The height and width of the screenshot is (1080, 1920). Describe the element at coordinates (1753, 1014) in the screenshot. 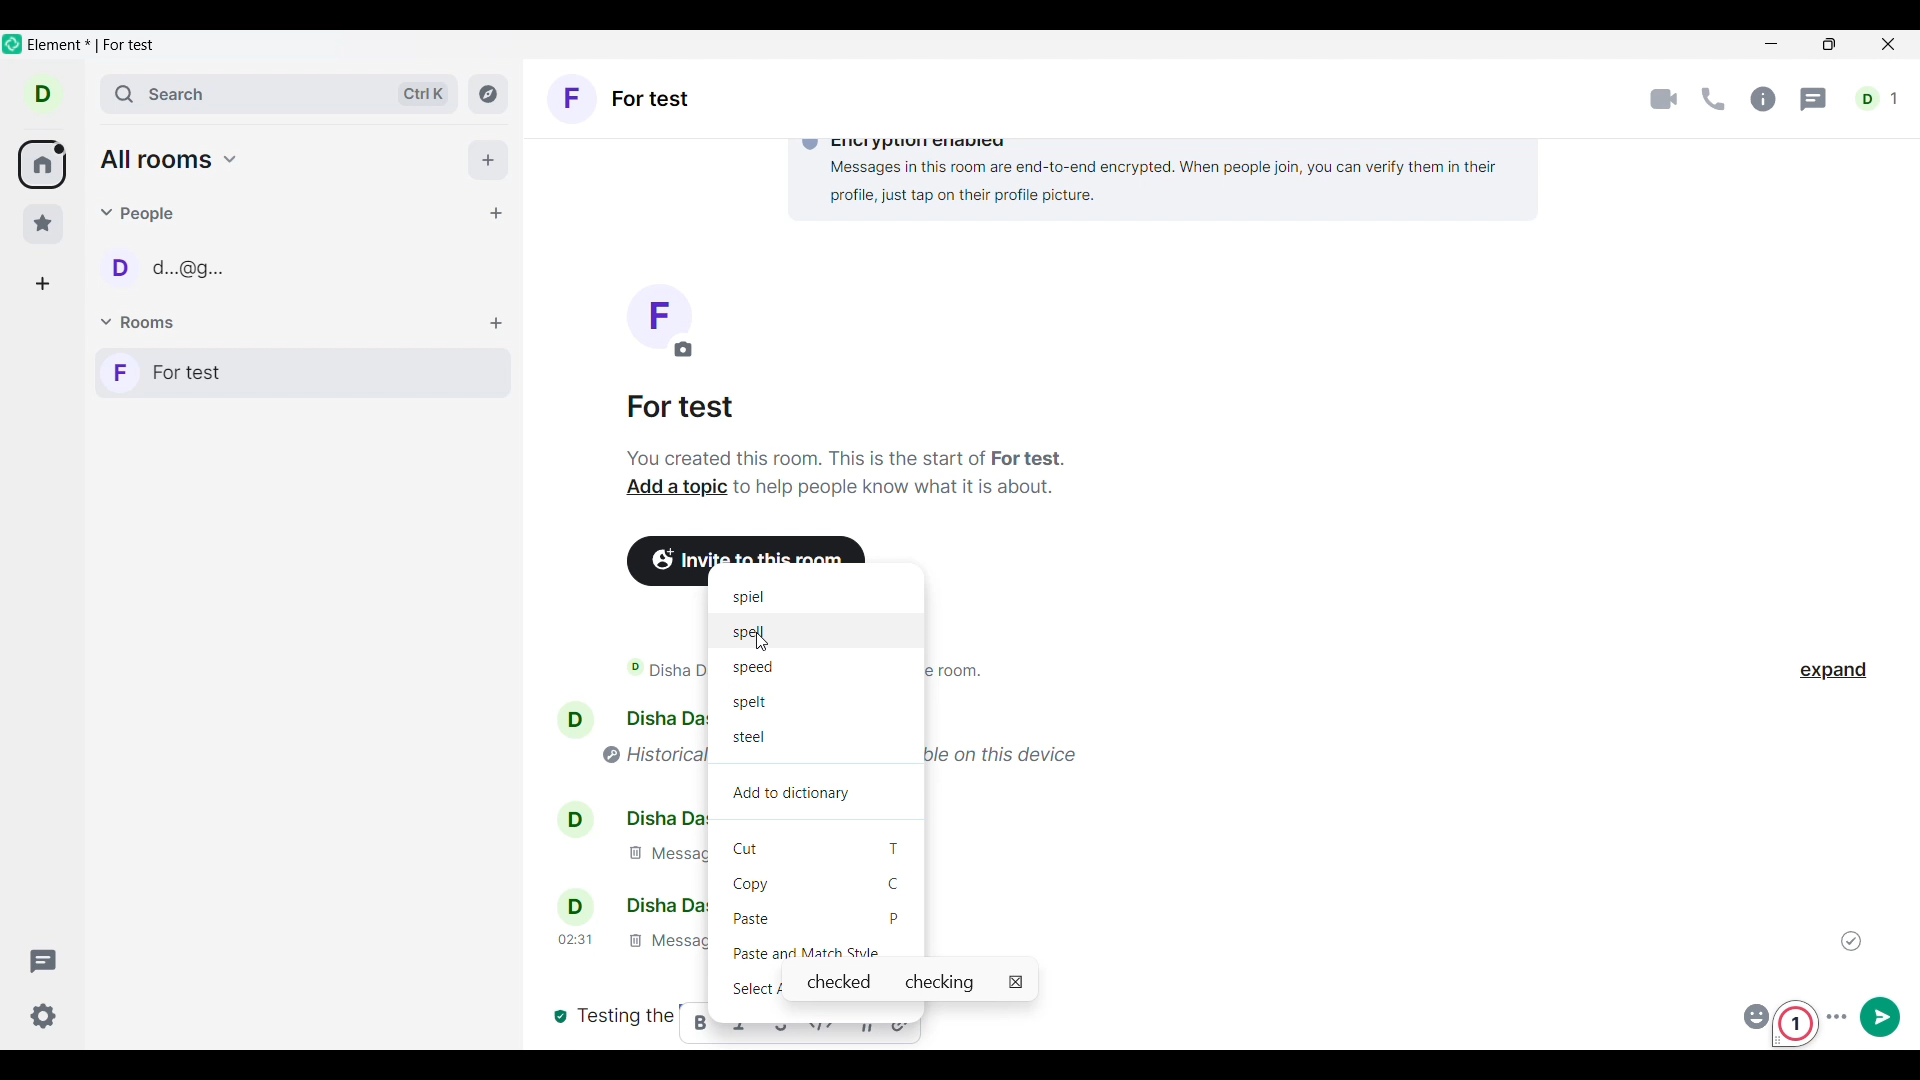

I see `Add emoji` at that location.